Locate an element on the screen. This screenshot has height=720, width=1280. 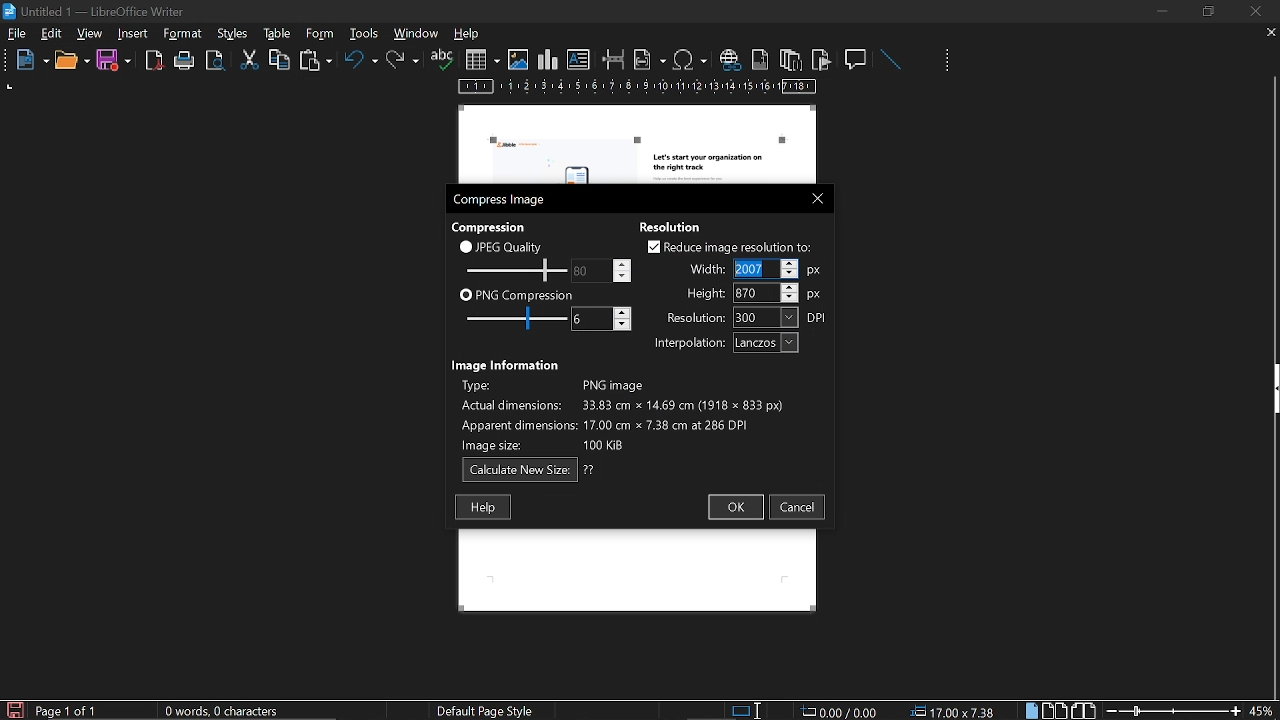
0.00 / 0.00 is located at coordinates (842, 710).